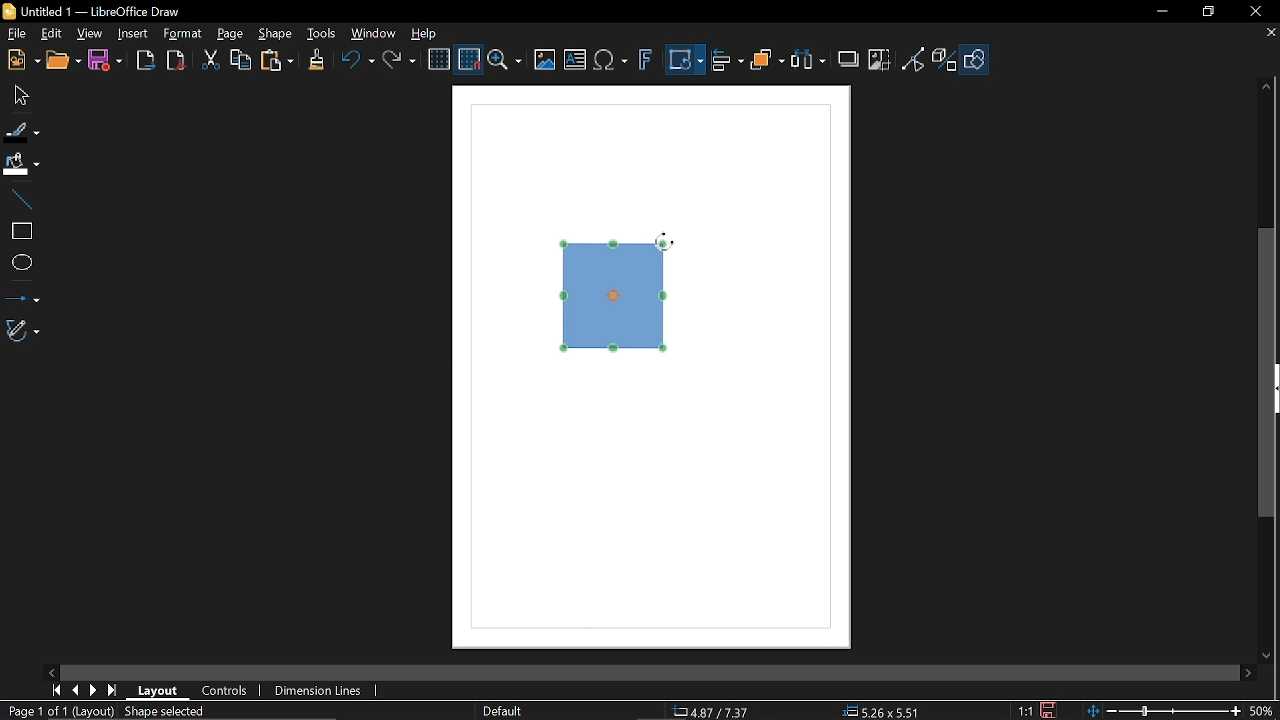 The height and width of the screenshot is (720, 1280). What do you see at coordinates (314, 690) in the screenshot?
I see `Dimension lines` at bounding box center [314, 690].